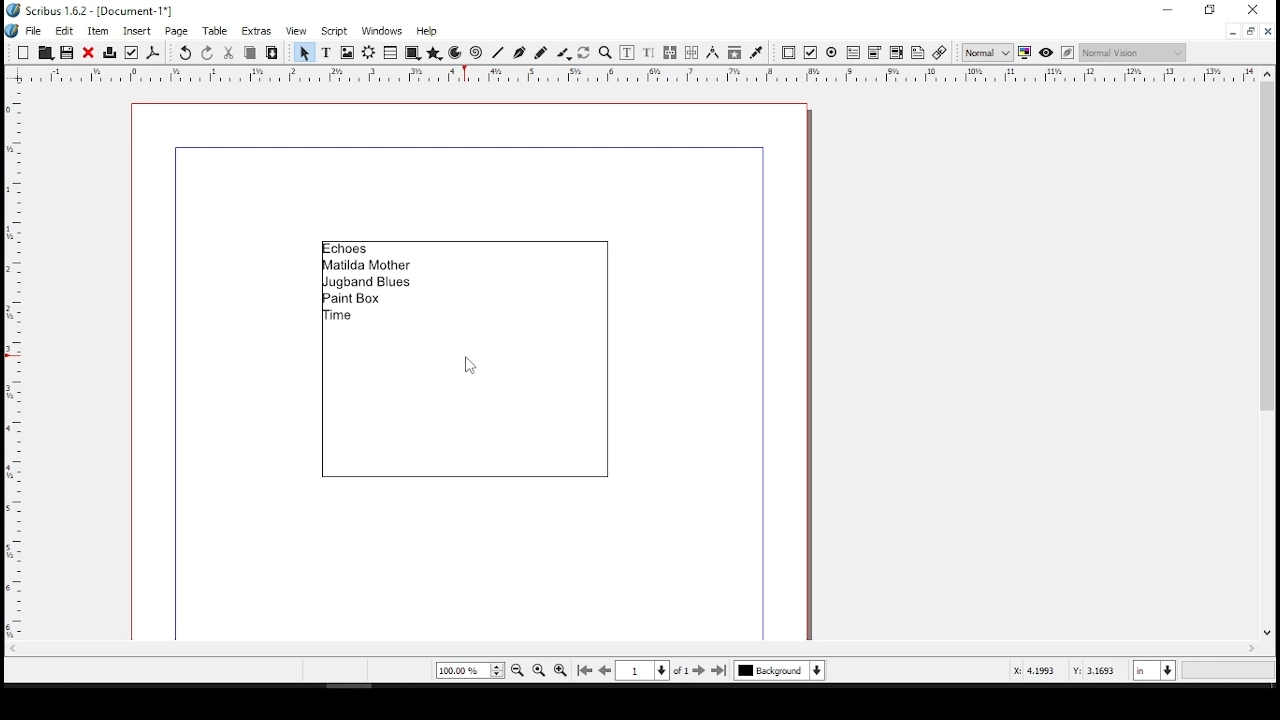  Describe the element at coordinates (251, 52) in the screenshot. I see `copy` at that location.